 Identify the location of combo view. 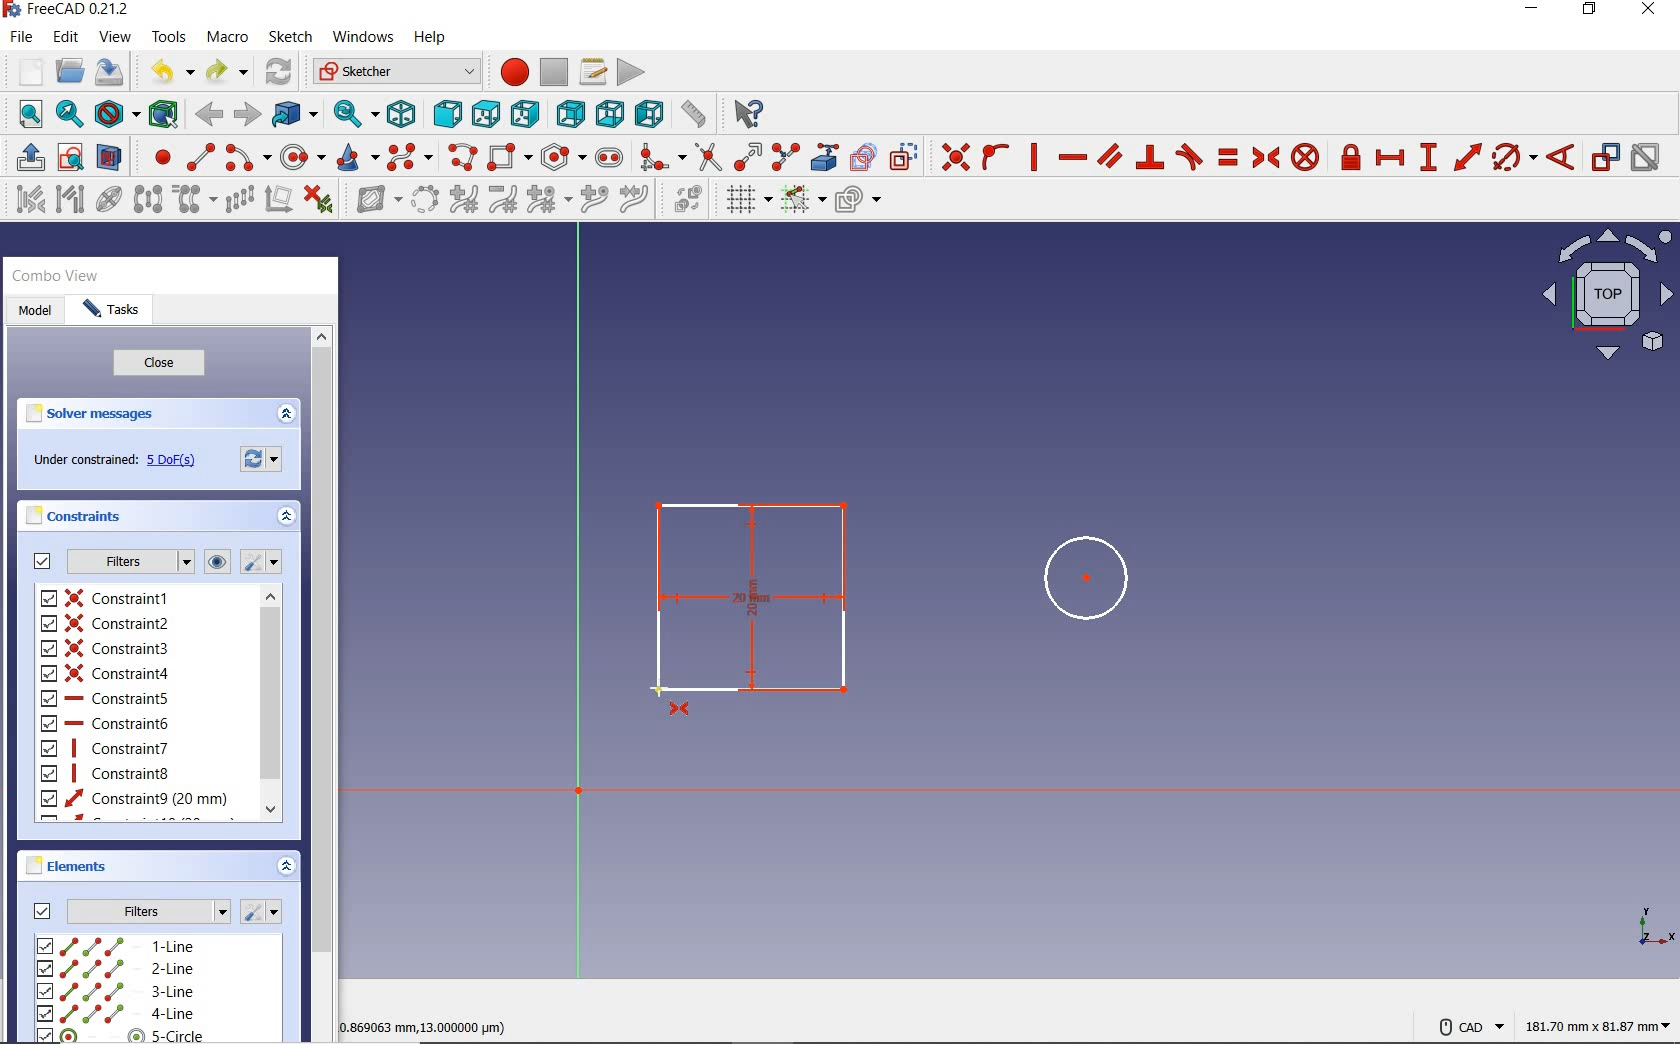
(54, 275).